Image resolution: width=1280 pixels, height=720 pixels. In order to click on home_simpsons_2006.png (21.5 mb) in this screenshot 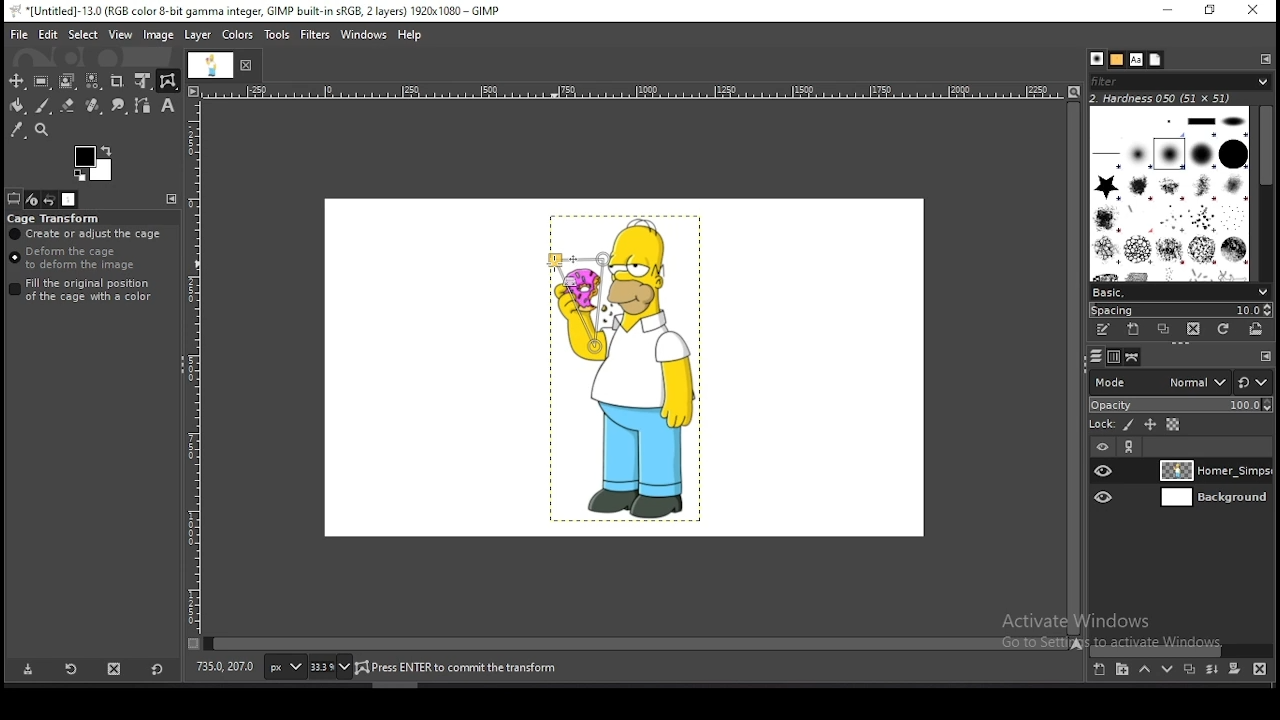, I will do `click(454, 668)`.